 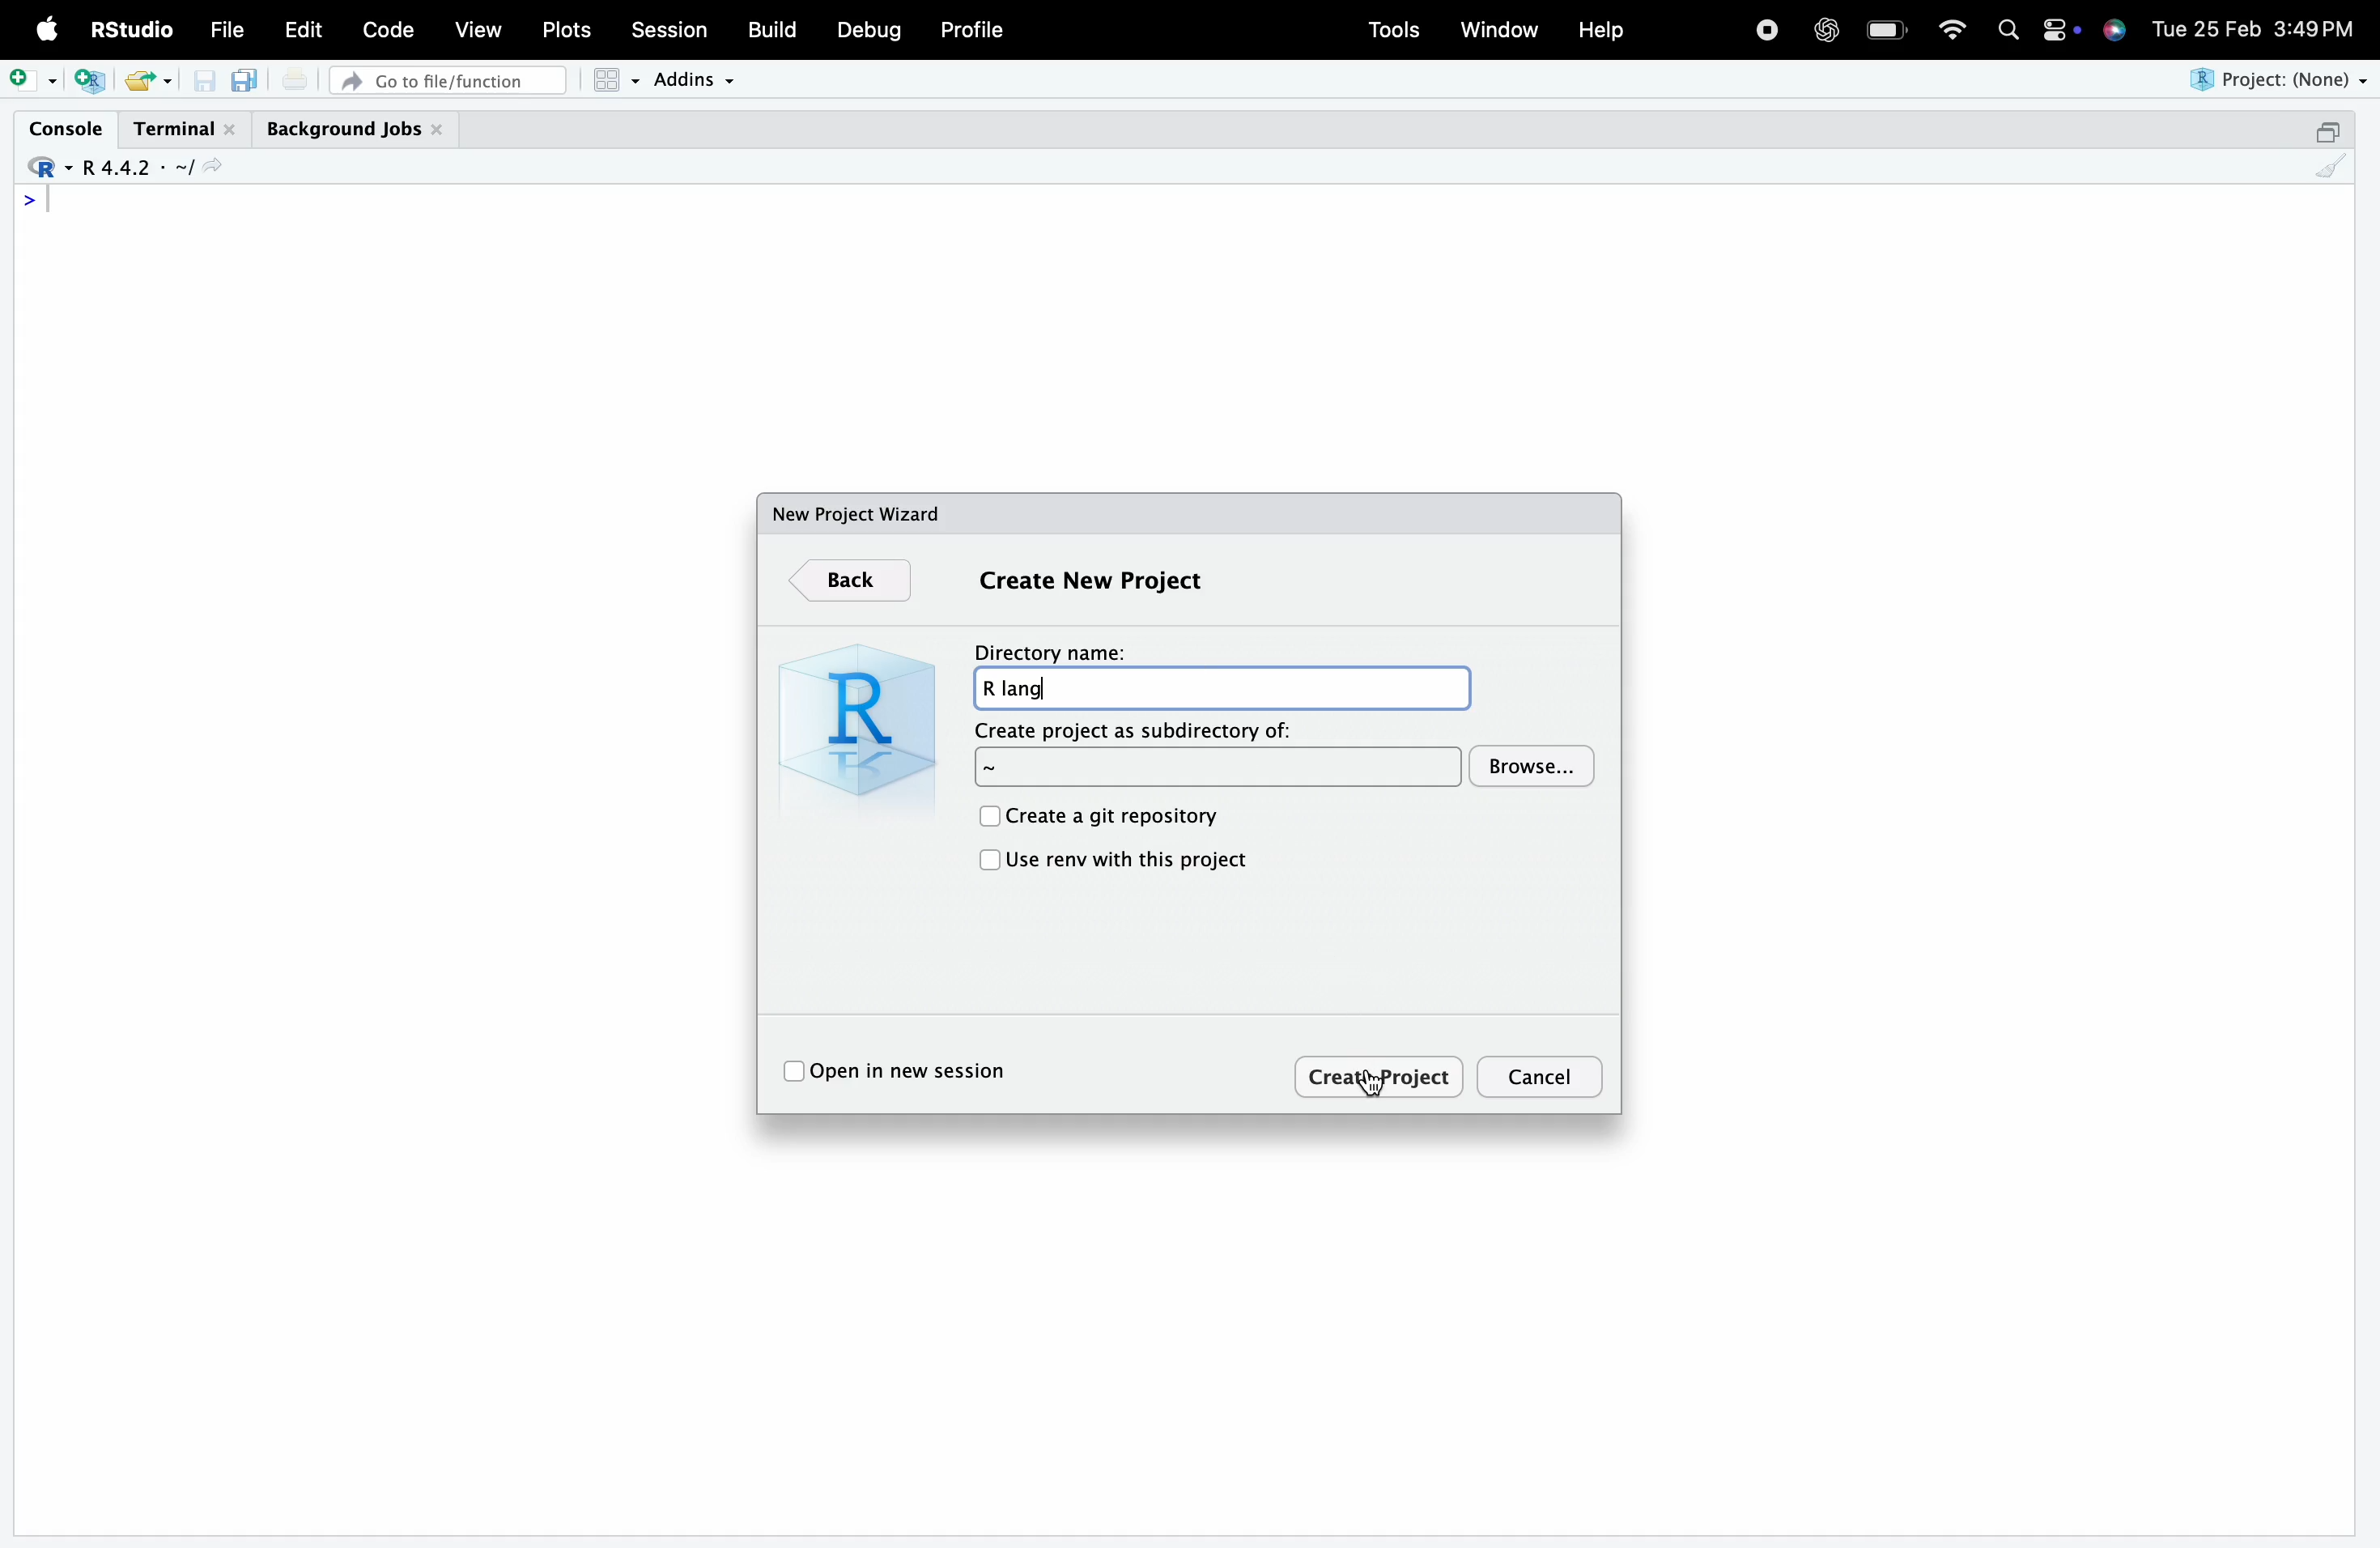 What do you see at coordinates (133, 168) in the screenshot?
I see `R4.4.2 - ~` at bounding box center [133, 168].